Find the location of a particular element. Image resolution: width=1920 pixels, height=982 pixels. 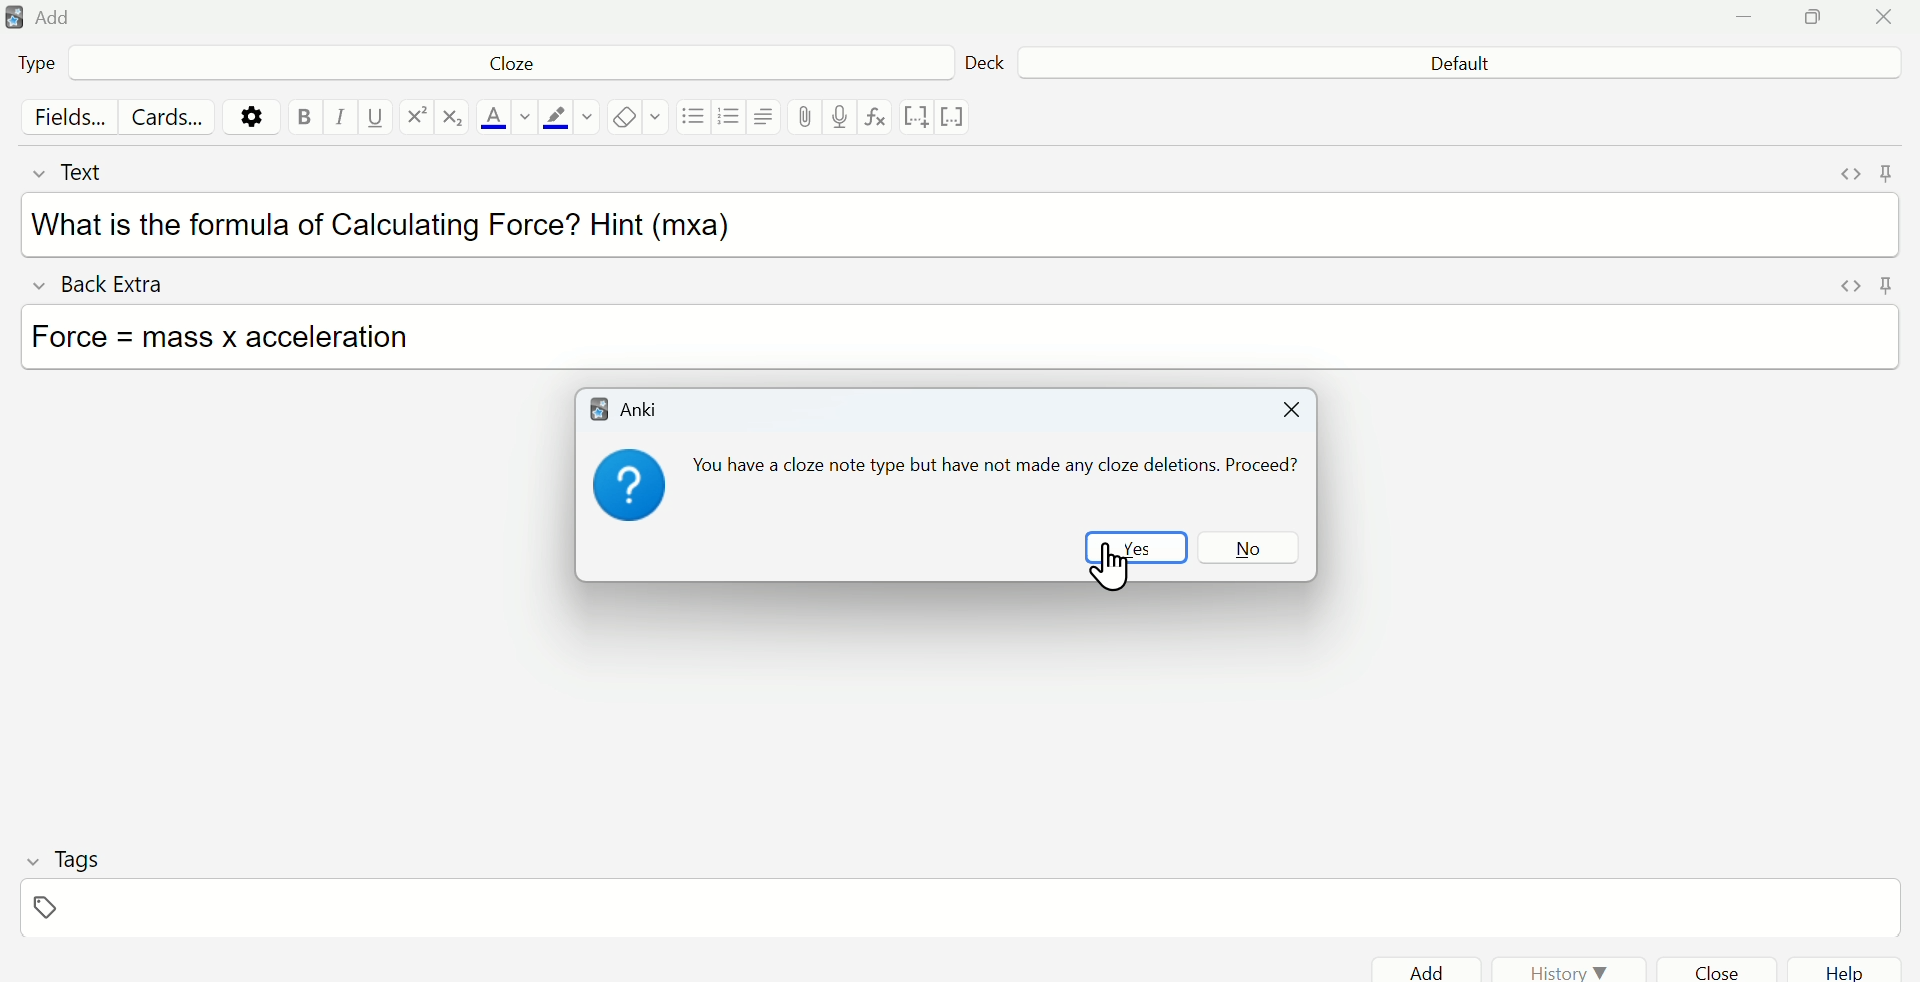

Expand is located at coordinates (1841, 283).